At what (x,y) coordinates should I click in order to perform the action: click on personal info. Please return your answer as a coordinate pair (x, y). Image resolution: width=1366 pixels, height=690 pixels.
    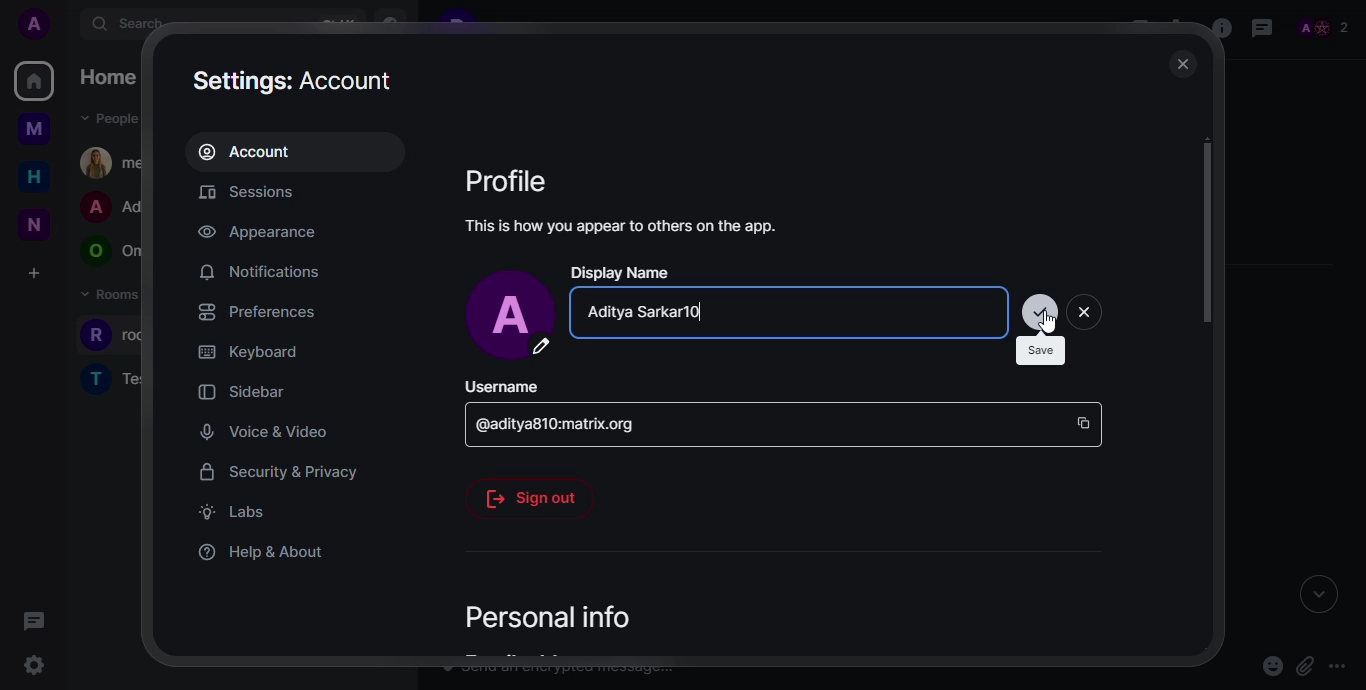
    Looking at the image, I should click on (540, 617).